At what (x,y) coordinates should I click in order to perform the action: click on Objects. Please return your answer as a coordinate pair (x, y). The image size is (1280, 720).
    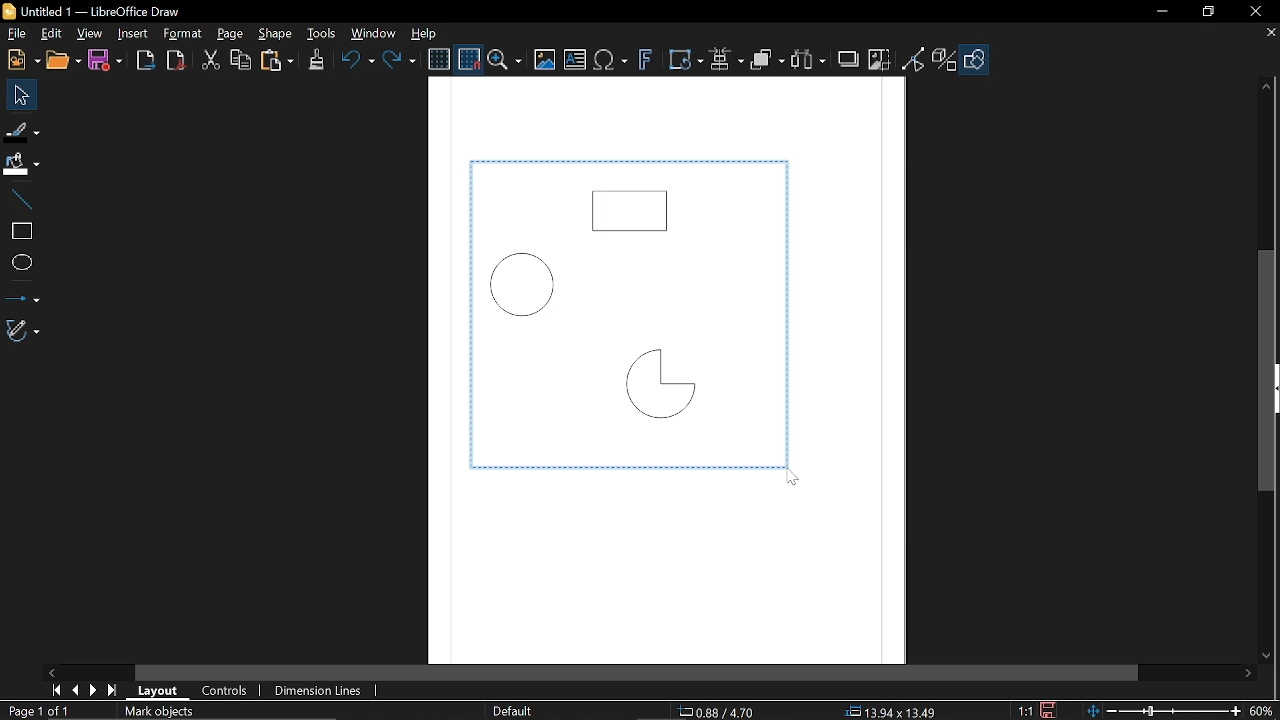
    Looking at the image, I should click on (766, 61).